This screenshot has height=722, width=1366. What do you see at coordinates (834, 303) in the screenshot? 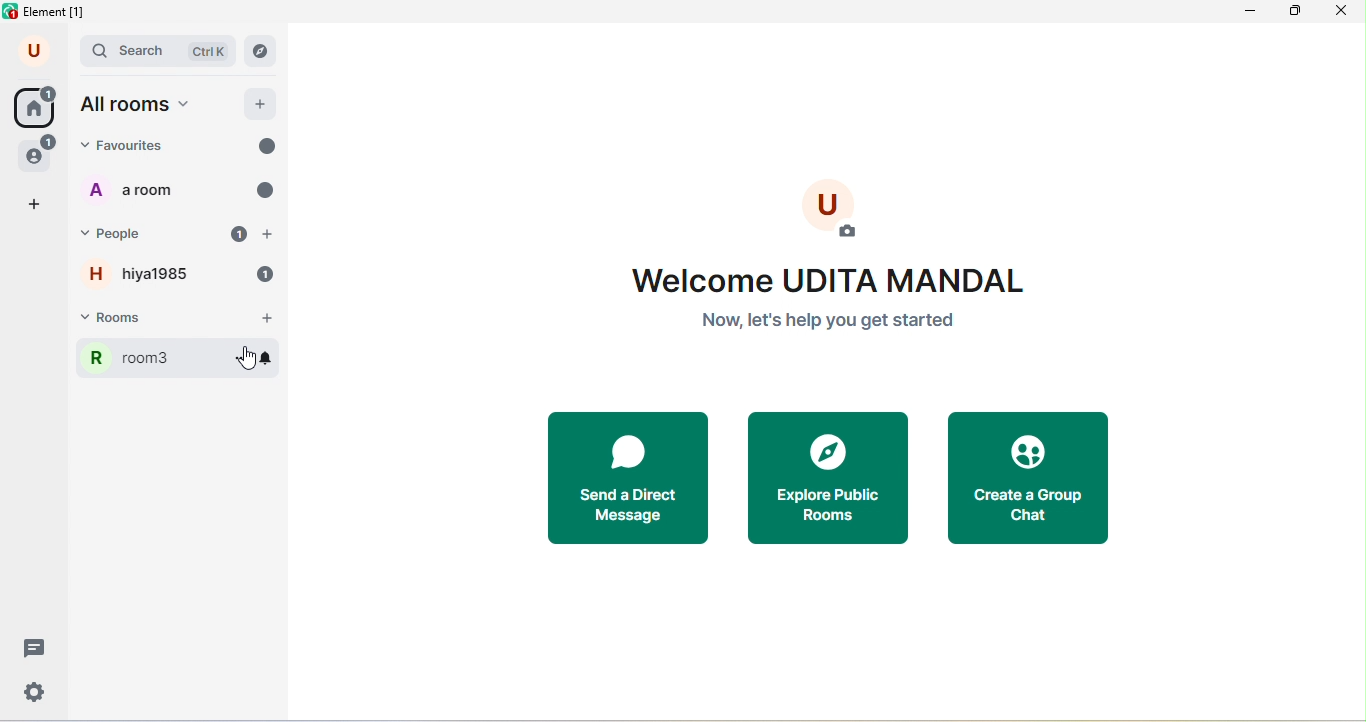
I see `welcome text` at bounding box center [834, 303].